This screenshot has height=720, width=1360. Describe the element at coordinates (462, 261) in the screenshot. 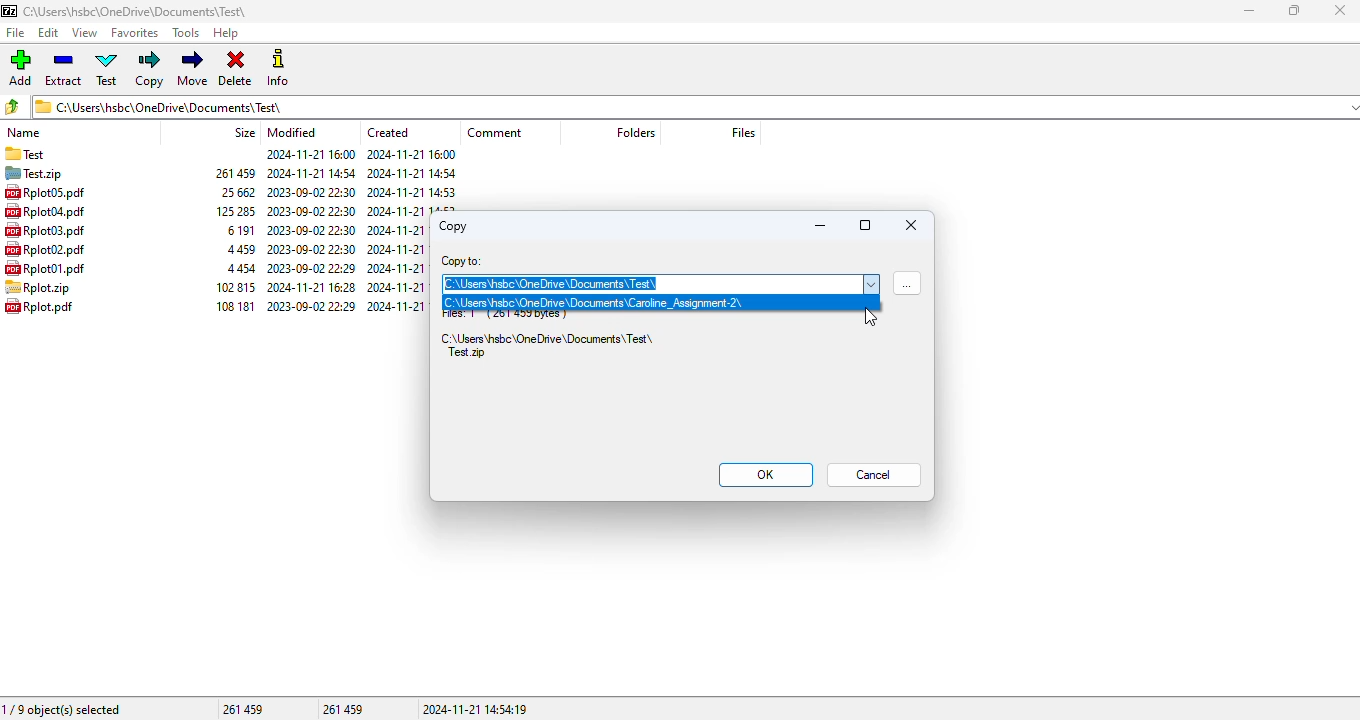

I see `copy to:` at that location.